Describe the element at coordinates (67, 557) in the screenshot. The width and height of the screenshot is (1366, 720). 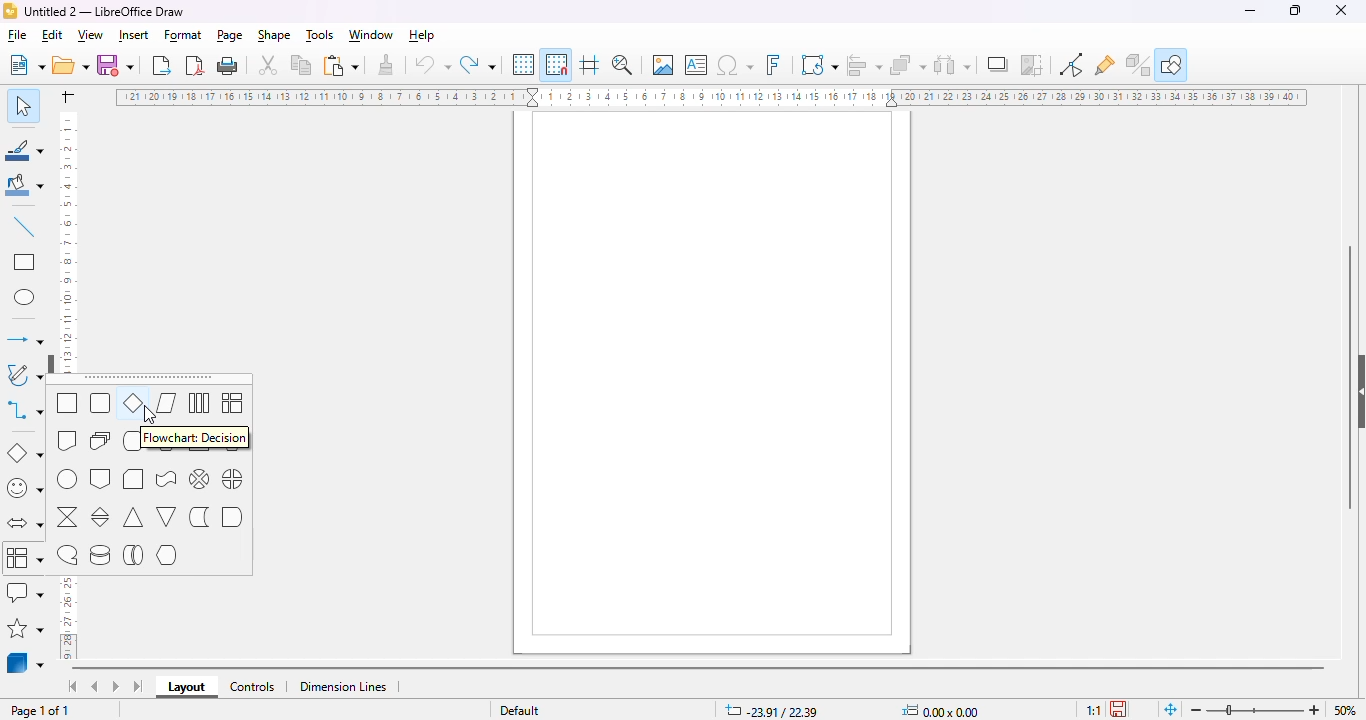
I see `flowchart: sequential access` at that location.